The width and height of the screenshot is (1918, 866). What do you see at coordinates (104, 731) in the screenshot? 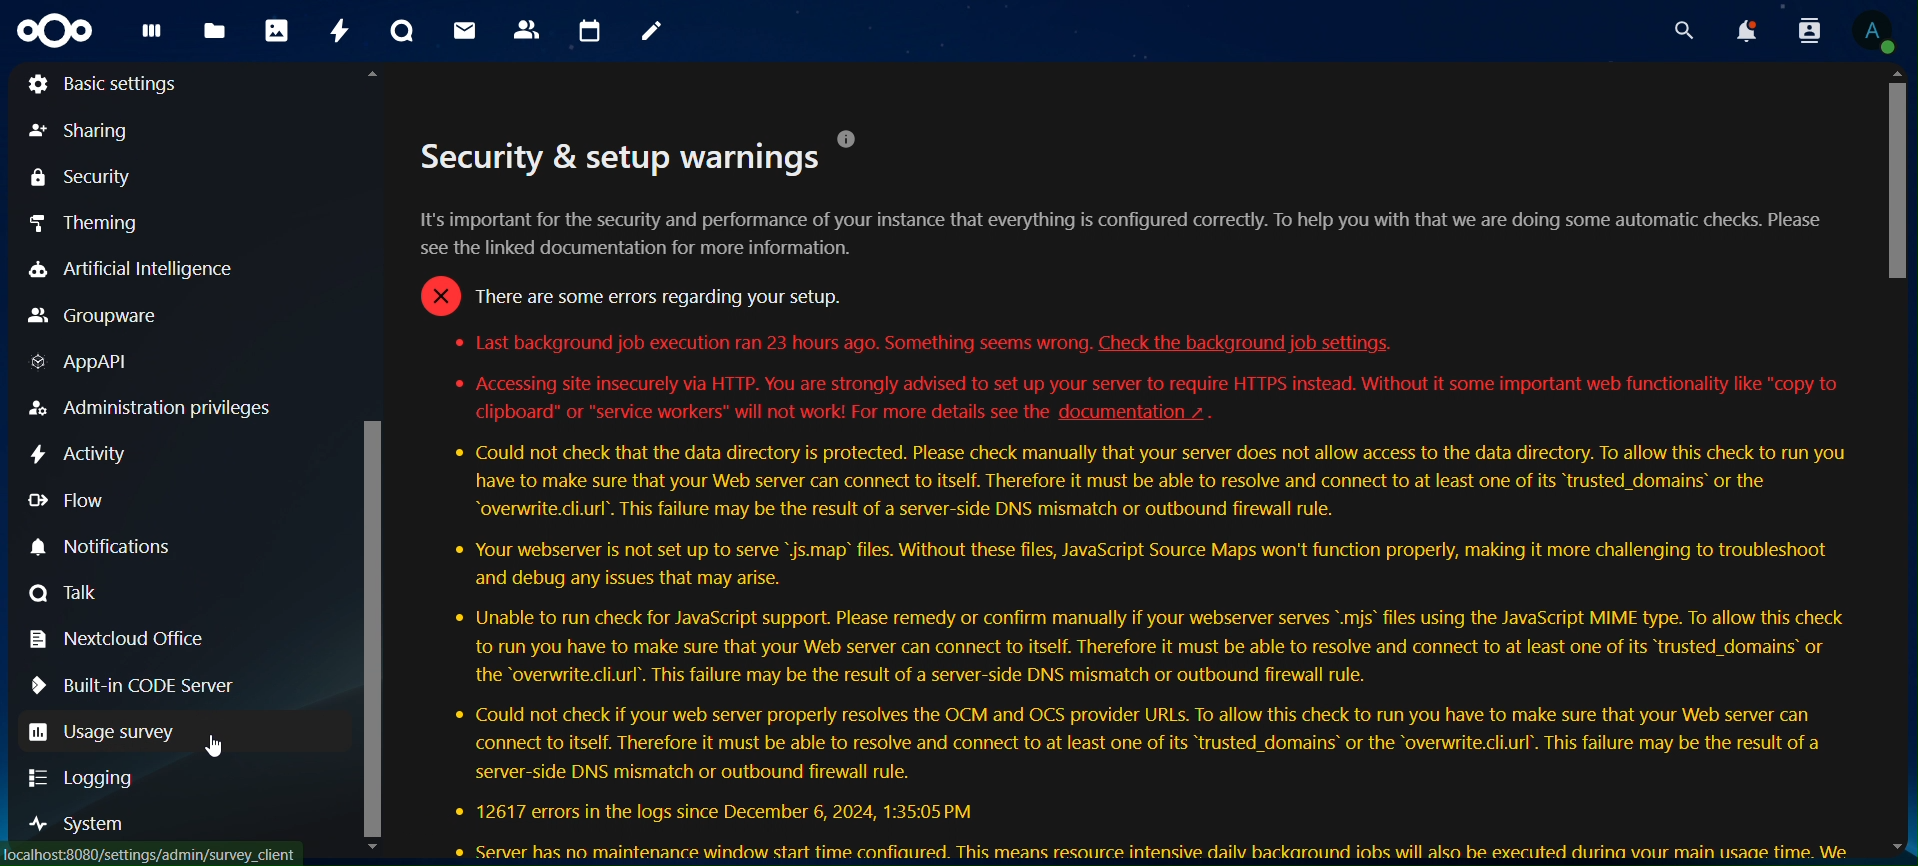
I see `usage survey` at bounding box center [104, 731].